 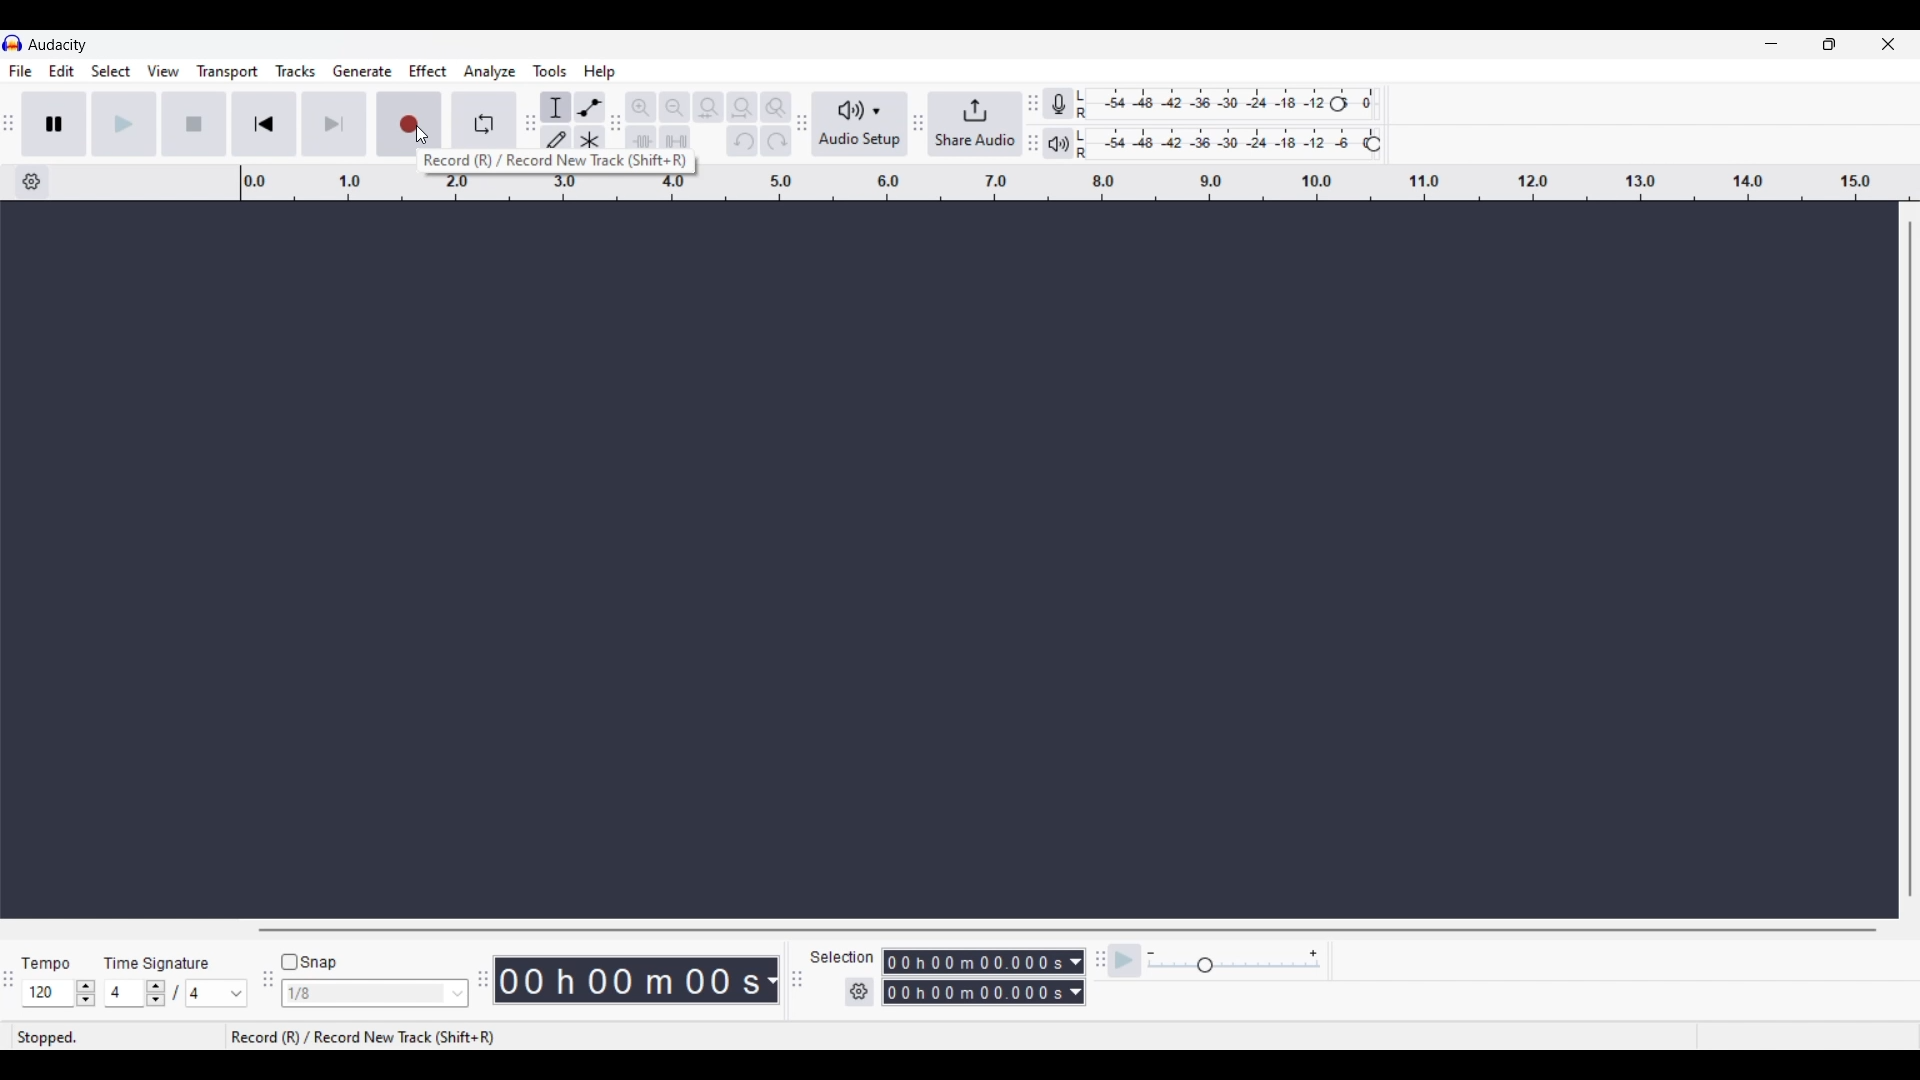 I want to click on Effect menu, so click(x=428, y=71).